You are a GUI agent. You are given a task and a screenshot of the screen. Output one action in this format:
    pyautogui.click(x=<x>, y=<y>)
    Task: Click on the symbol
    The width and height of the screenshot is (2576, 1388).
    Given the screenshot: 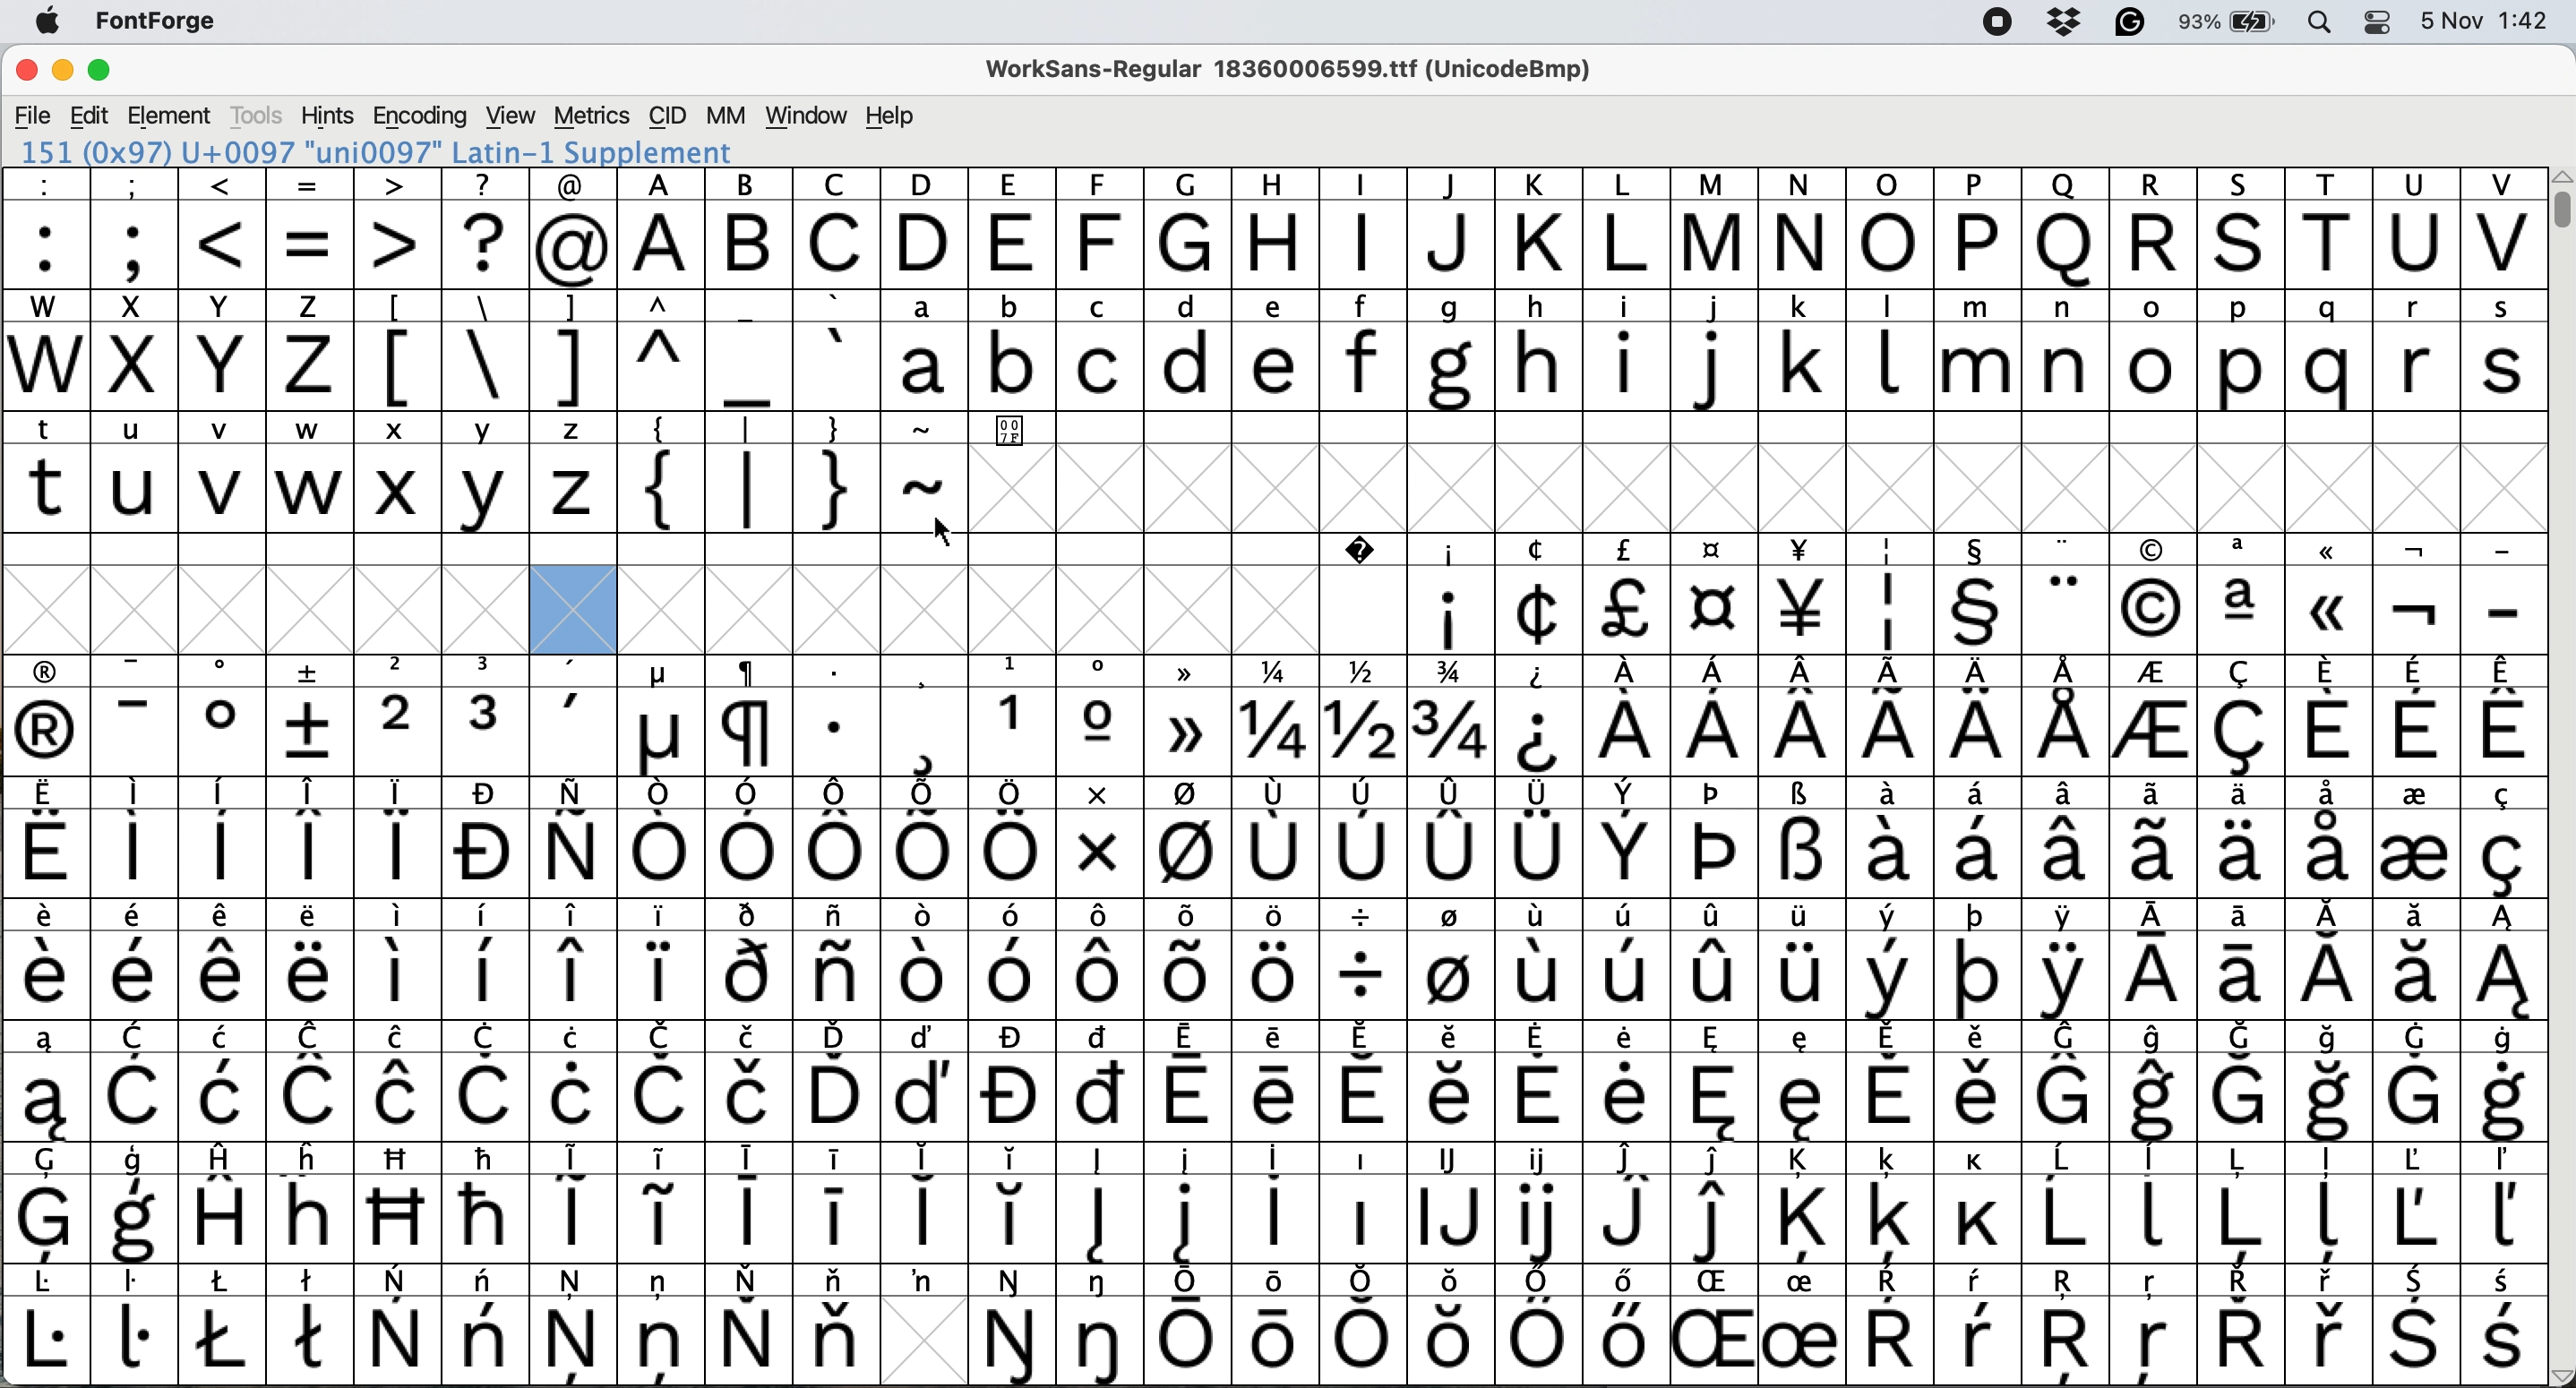 What is the action you would take?
    pyautogui.click(x=48, y=839)
    